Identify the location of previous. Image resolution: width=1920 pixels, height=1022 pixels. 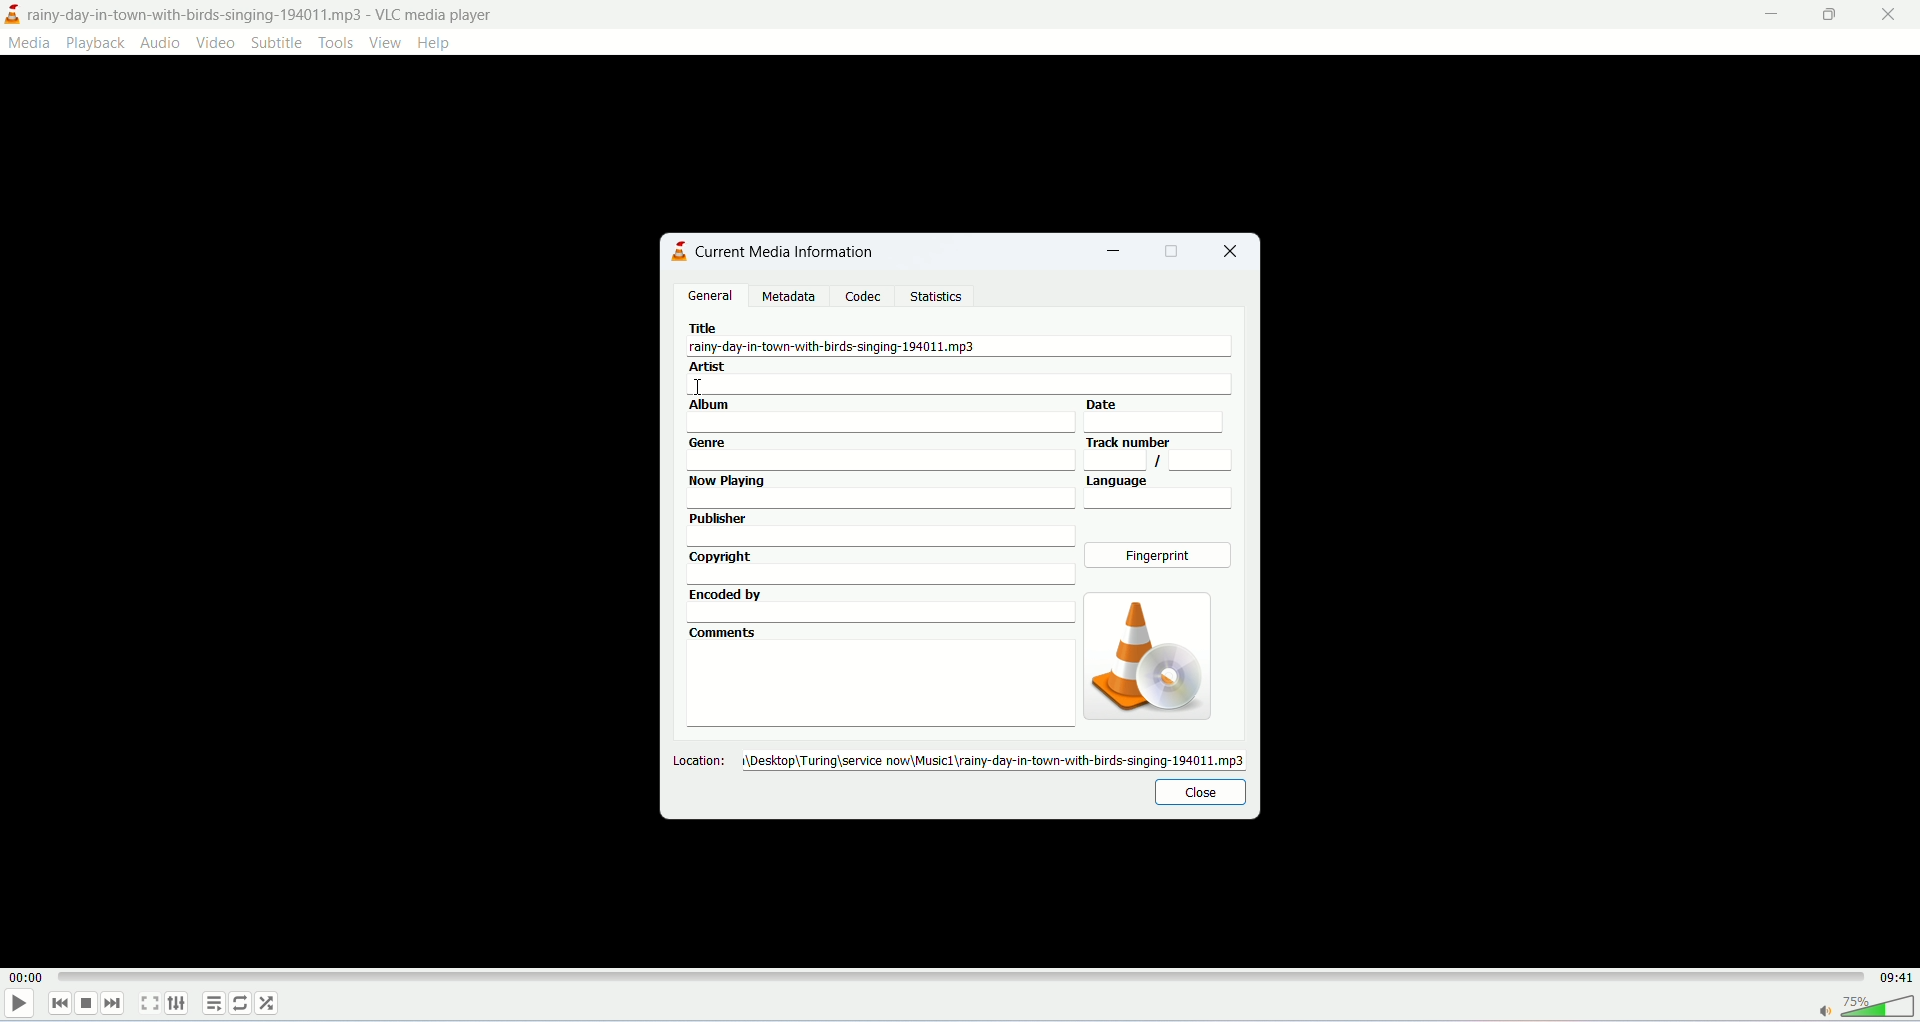
(57, 1003).